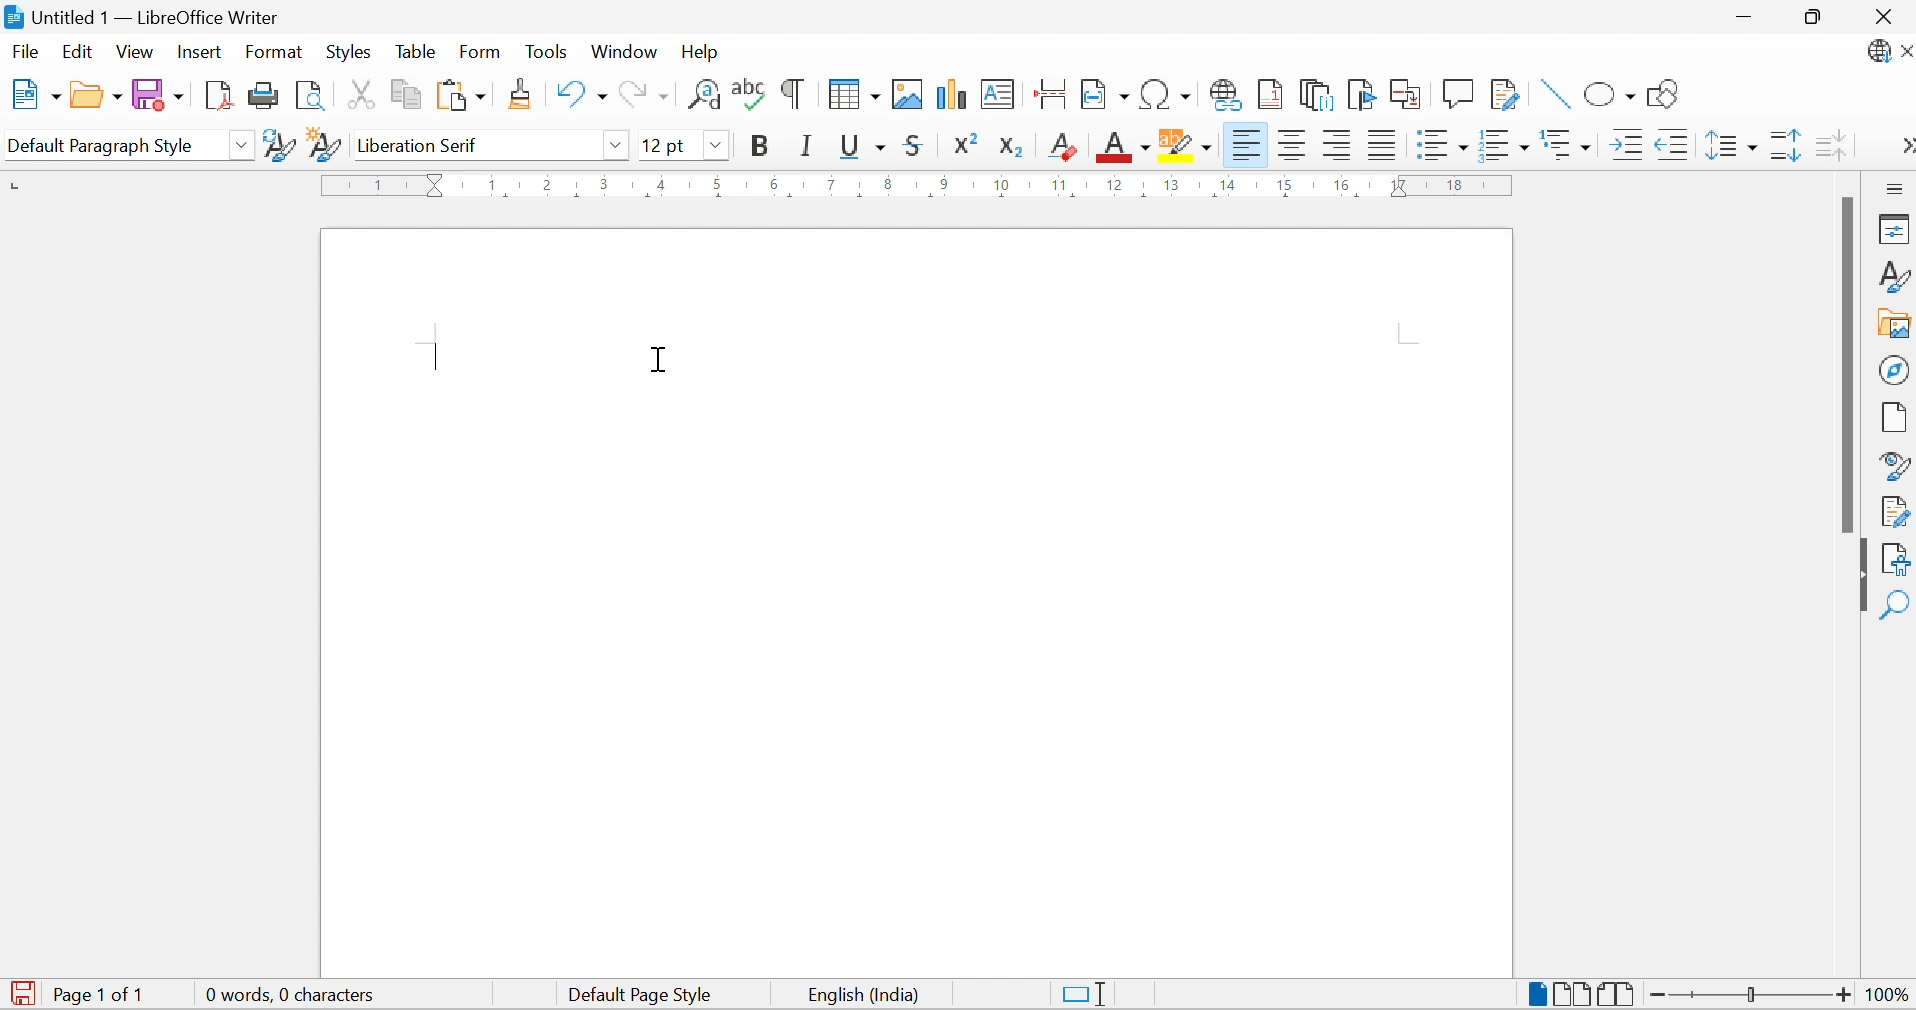 This screenshot has height=1010, width=1916. Describe the element at coordinates (1664, 95) in the screenshot. I see `Show Draw Functions` at that location.